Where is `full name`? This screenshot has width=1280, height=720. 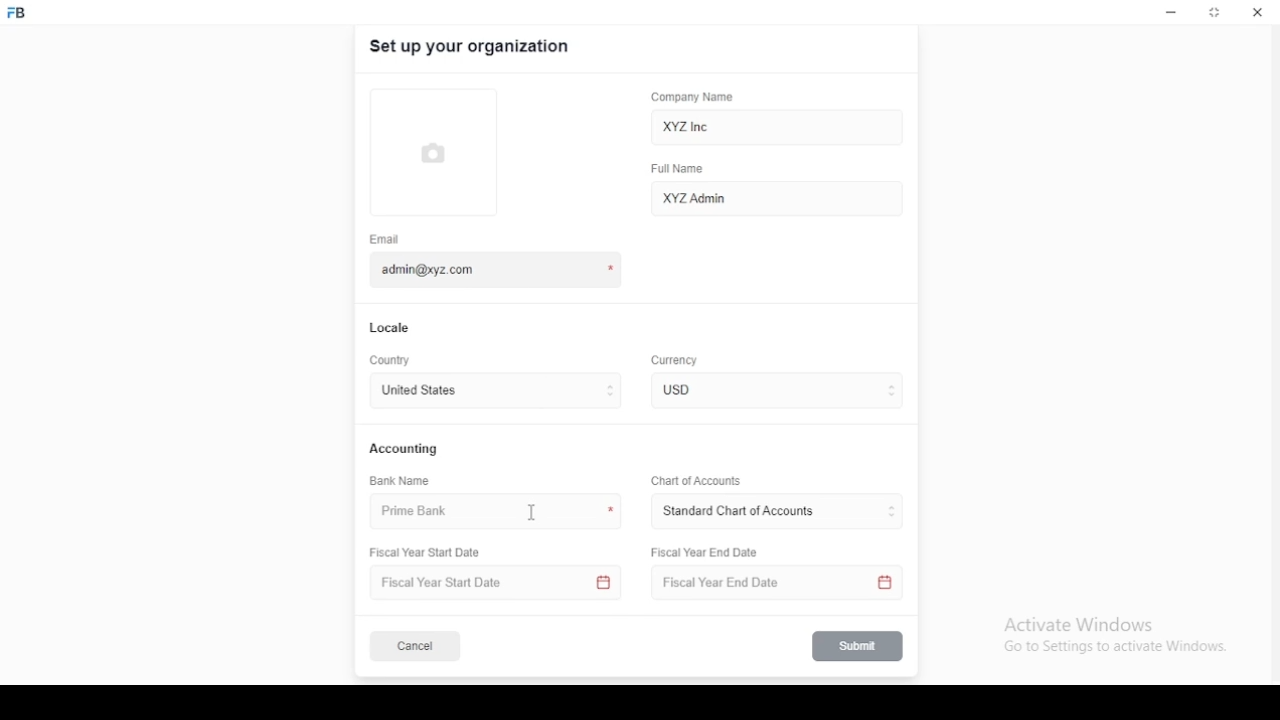
full name is located at coordinates (683, 169).